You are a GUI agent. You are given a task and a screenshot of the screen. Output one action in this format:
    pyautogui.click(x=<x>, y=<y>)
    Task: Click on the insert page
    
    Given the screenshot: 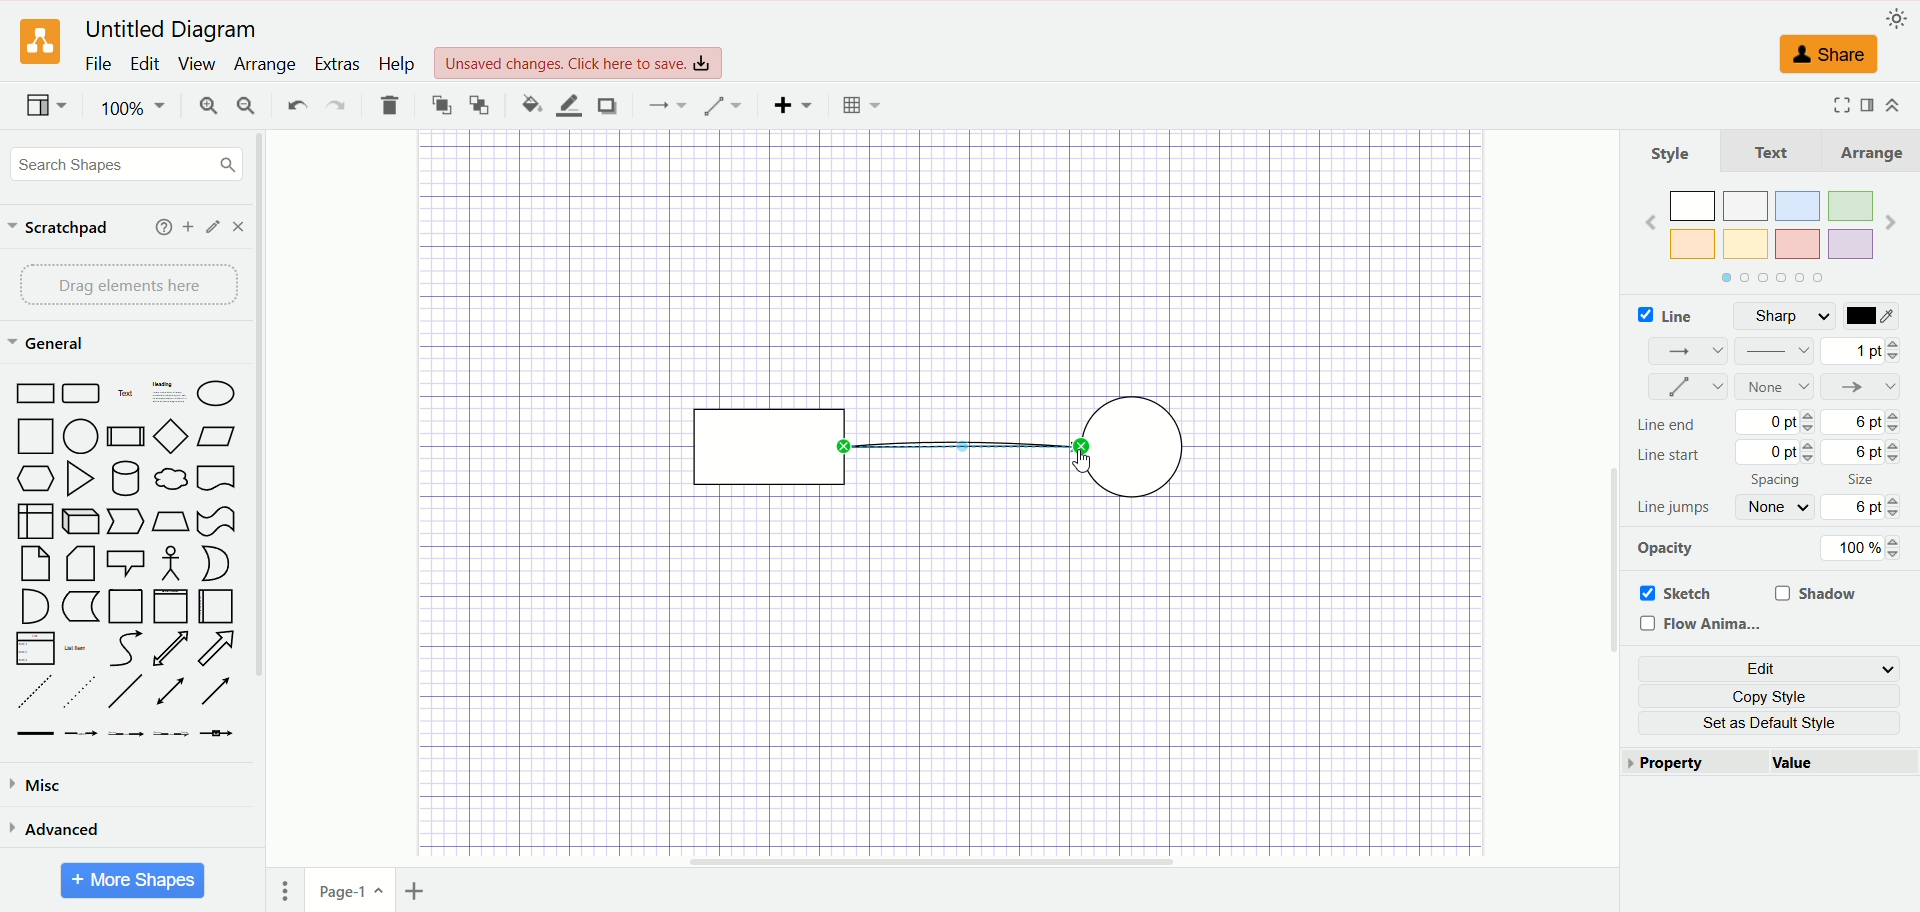 What is the action you would take?
    pyautogui.click(x=417, y=894)
    